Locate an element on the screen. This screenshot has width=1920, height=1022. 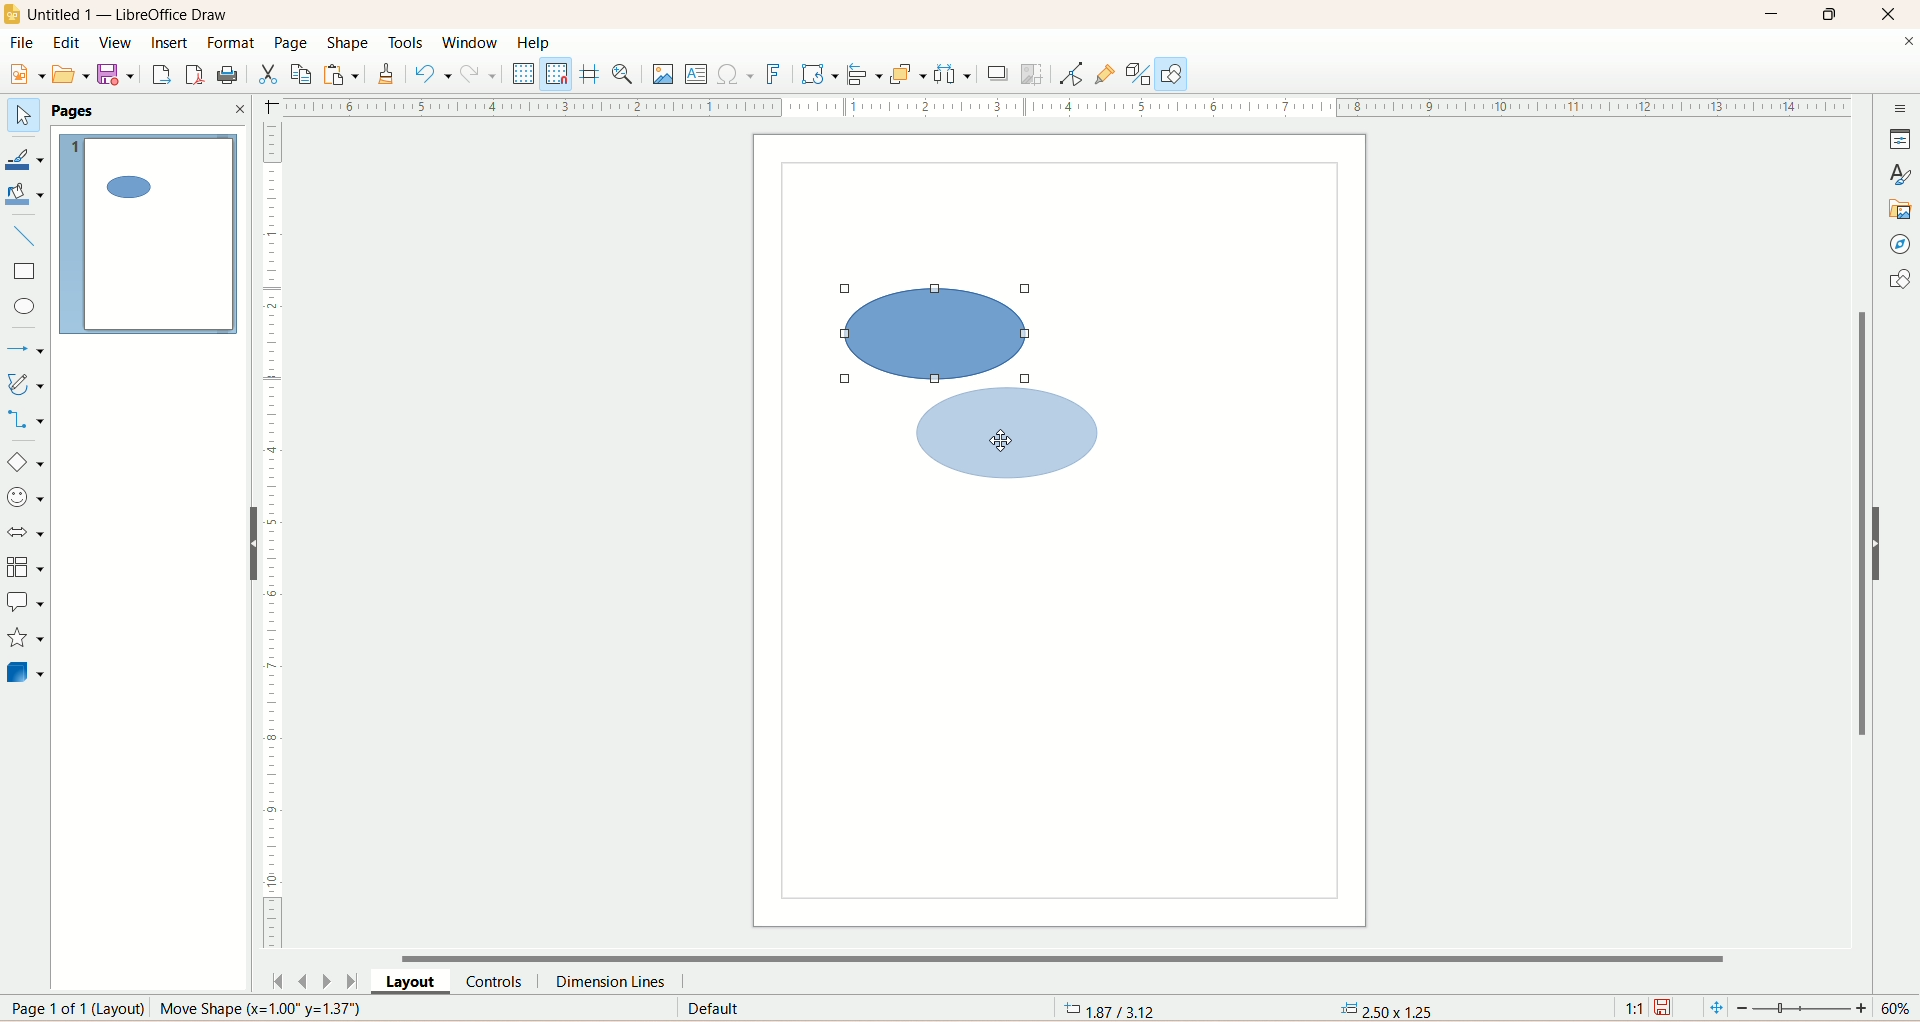
symbol shapes is located at coordinates (24, 499).